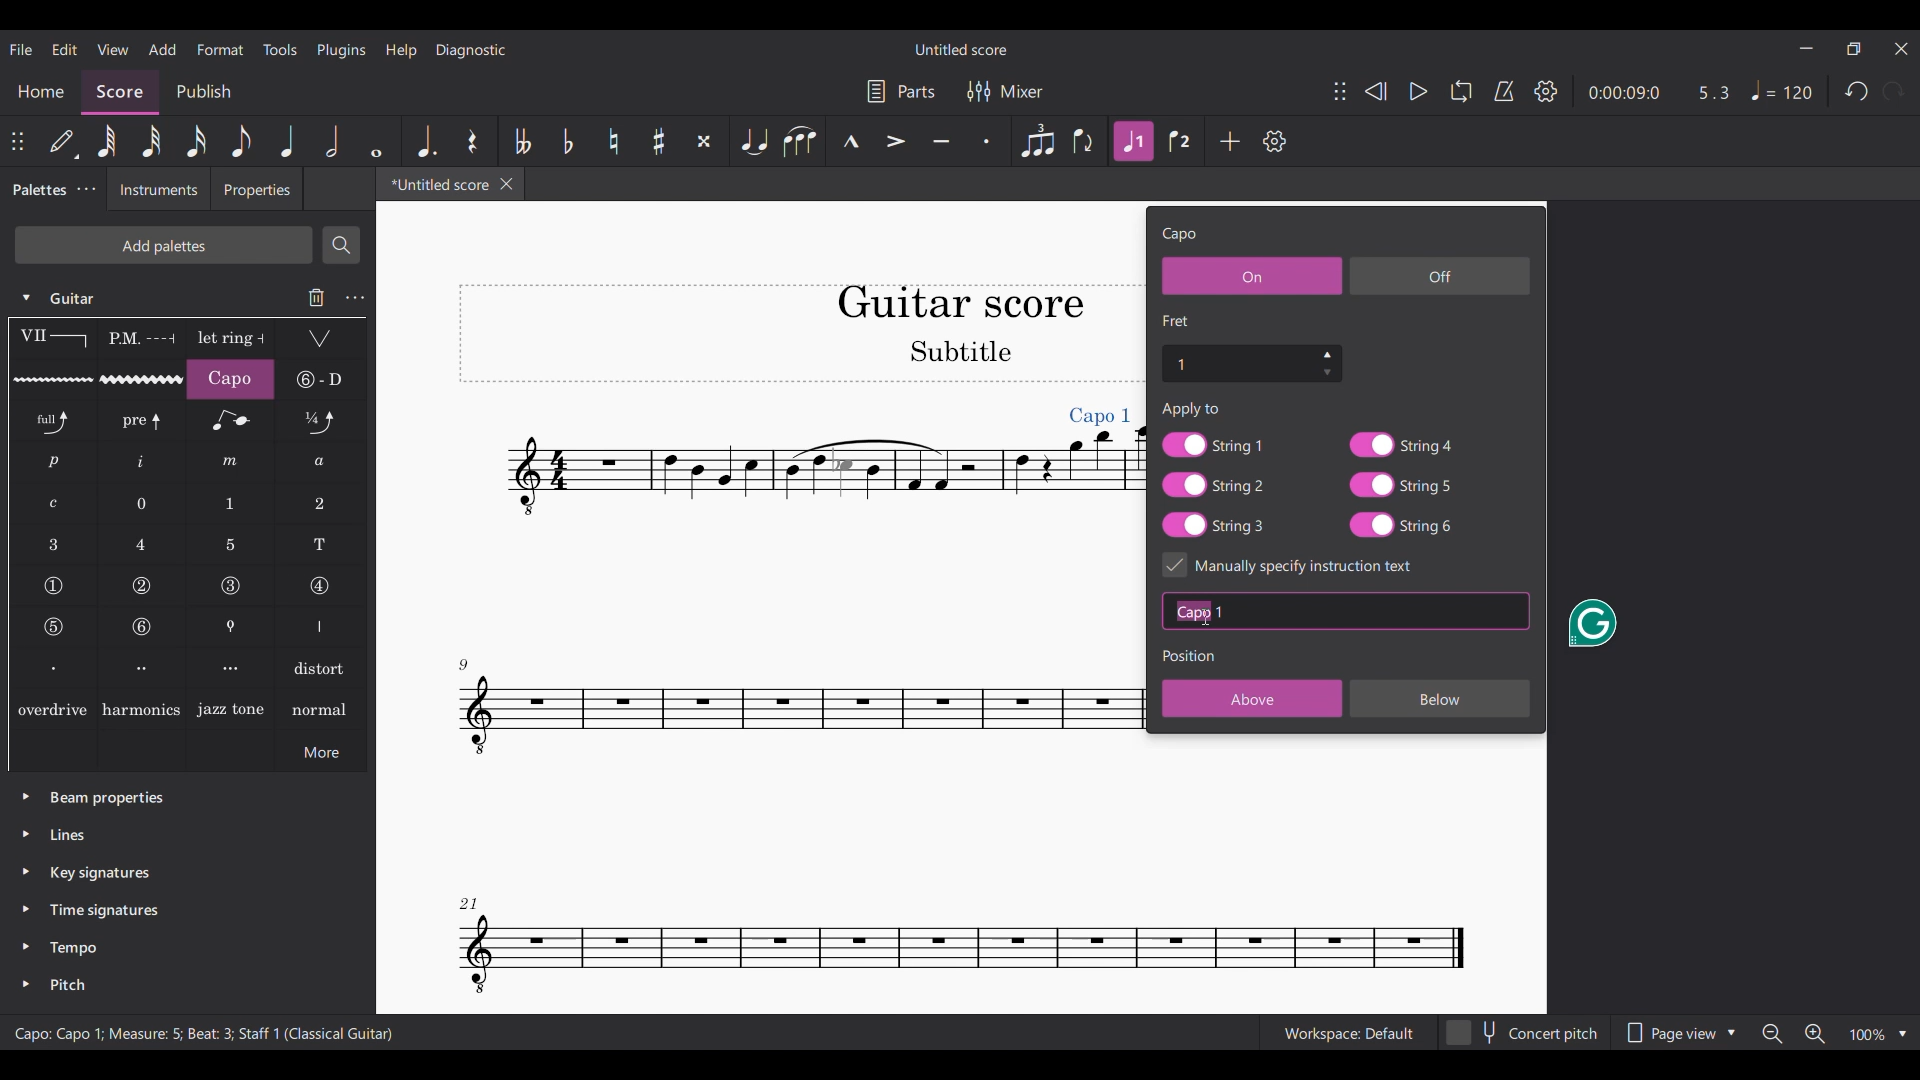 The height and width of the screenshot is (1080, 1920). What do you see at coordinates (376, 141) in the screenshot?
I see `Whole note` at bounding box center [376, 141].